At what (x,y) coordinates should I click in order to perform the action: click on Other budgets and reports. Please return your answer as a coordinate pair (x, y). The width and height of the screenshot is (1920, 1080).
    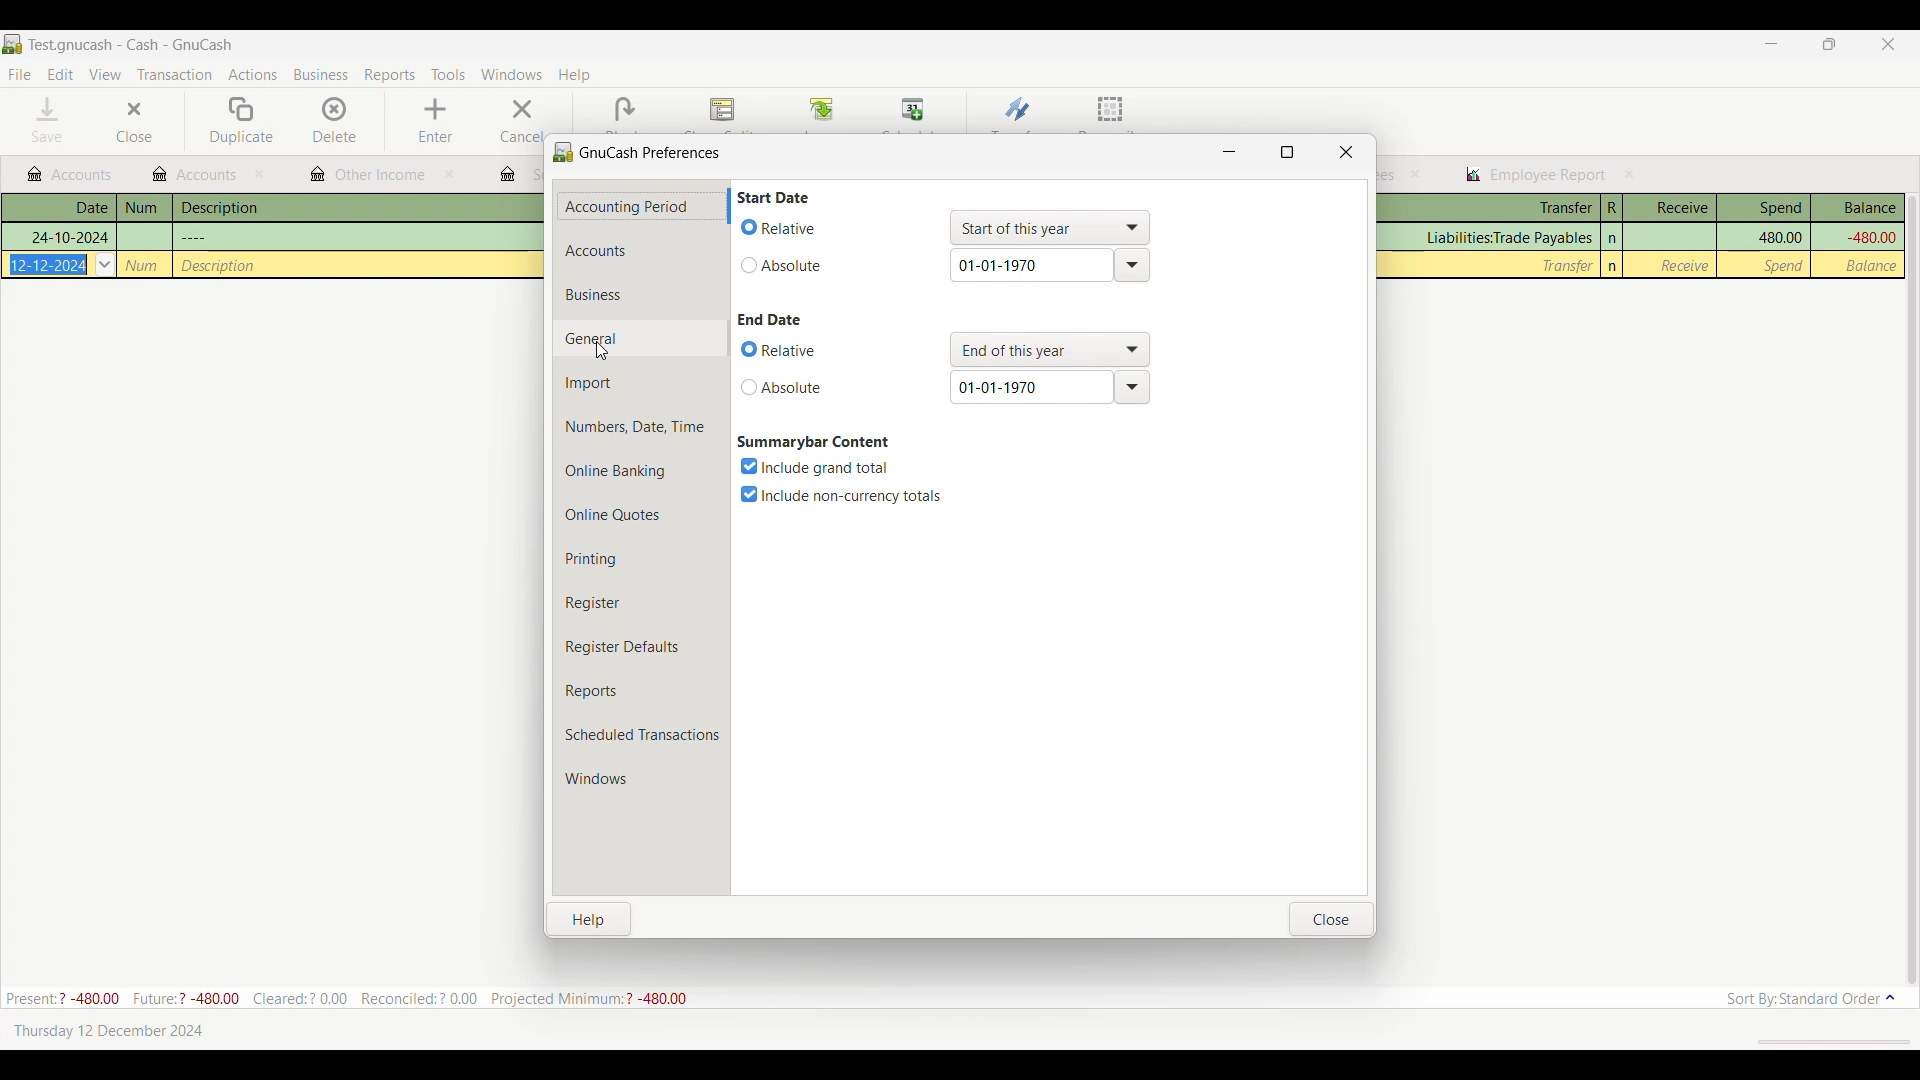
    Looking at the image, I should click on (69, 175).